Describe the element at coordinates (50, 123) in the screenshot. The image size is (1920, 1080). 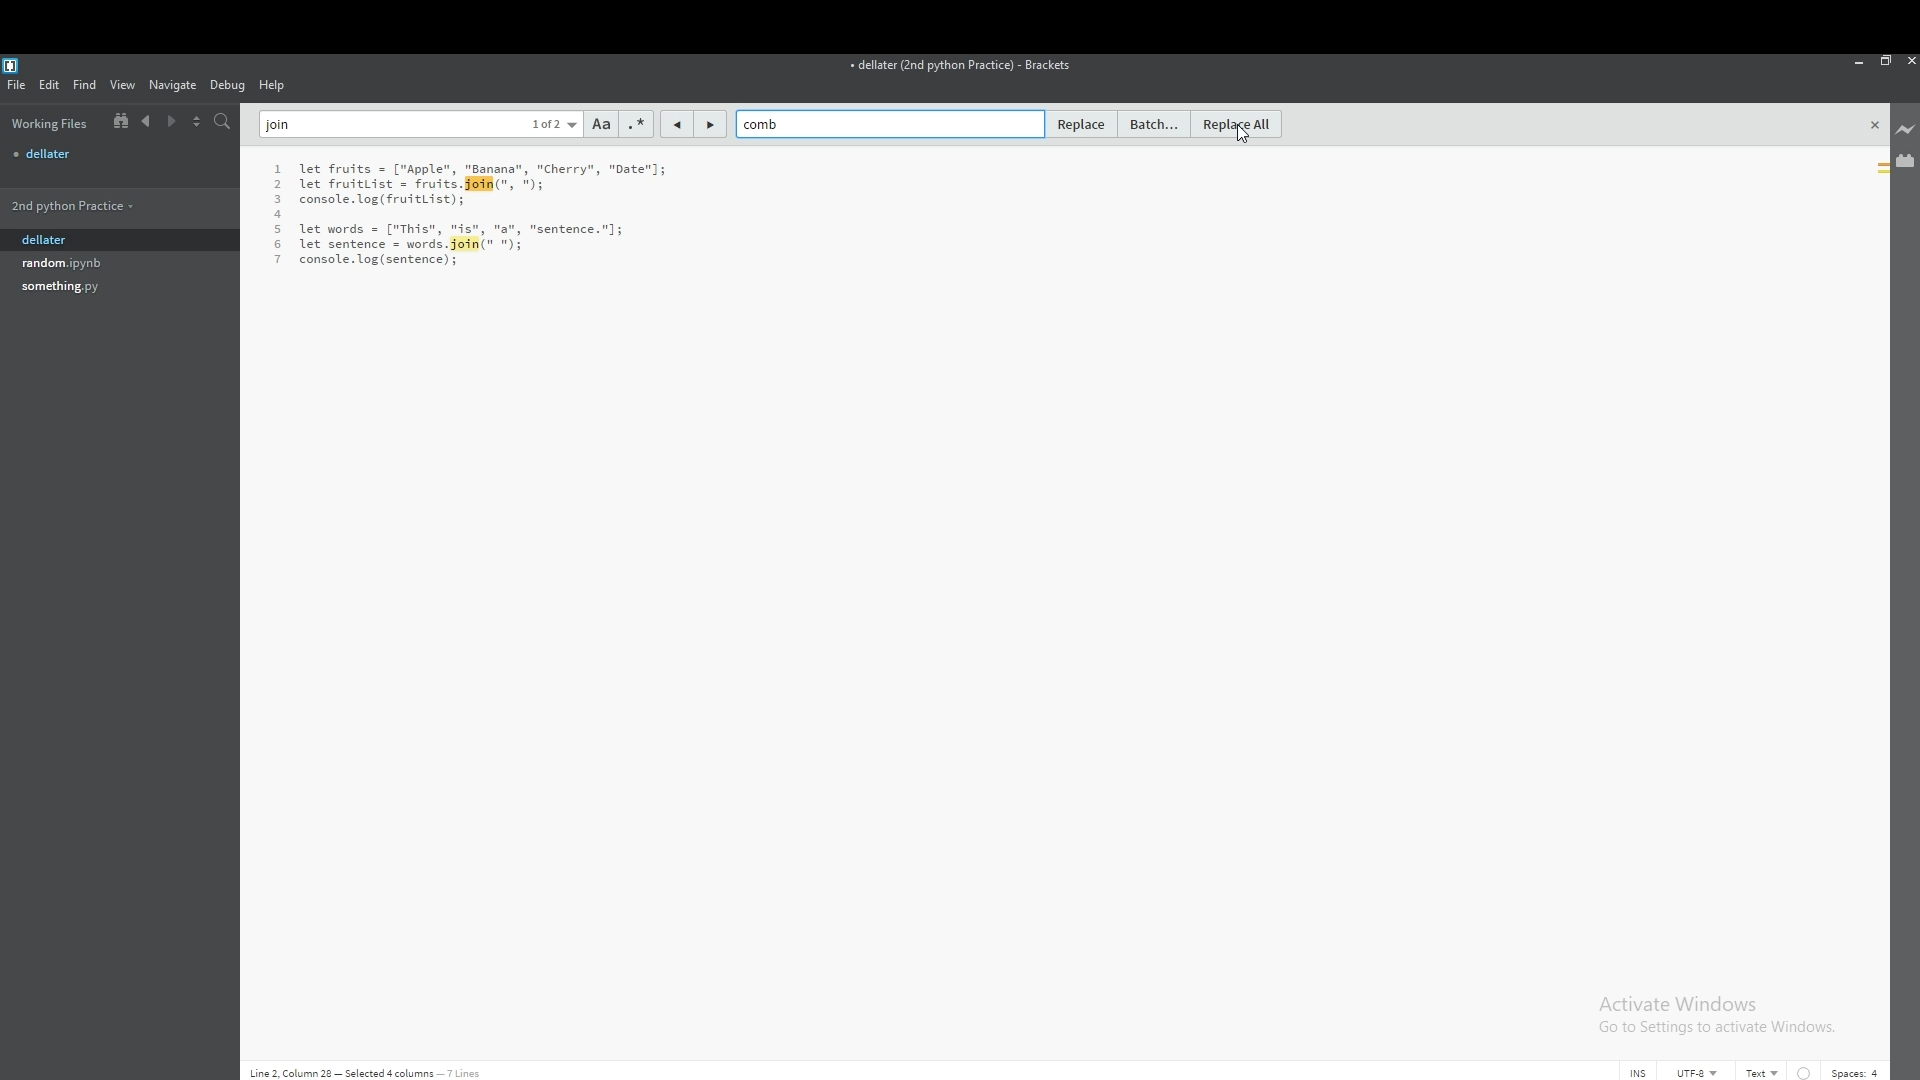
I see `working files` at that location.